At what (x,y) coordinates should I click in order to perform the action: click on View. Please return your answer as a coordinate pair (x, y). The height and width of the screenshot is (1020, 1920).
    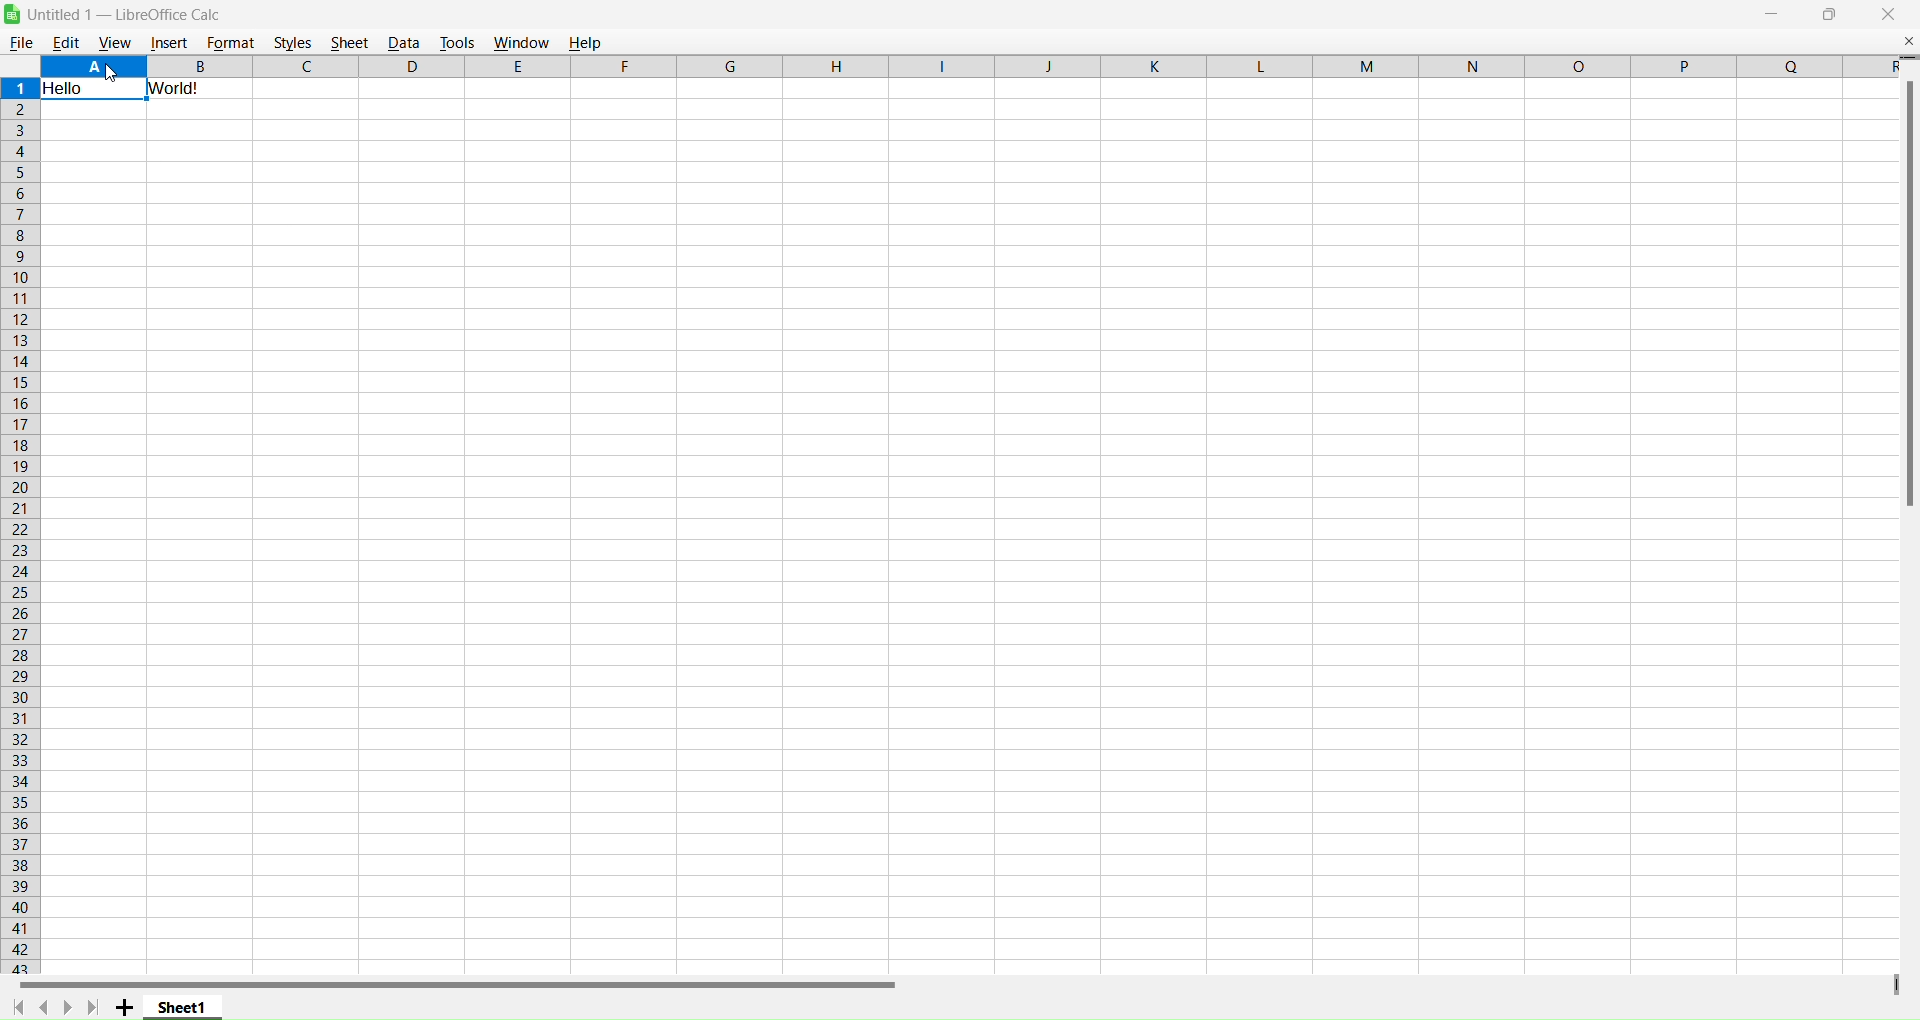
    Looking at the image, I should click on (114, 43).